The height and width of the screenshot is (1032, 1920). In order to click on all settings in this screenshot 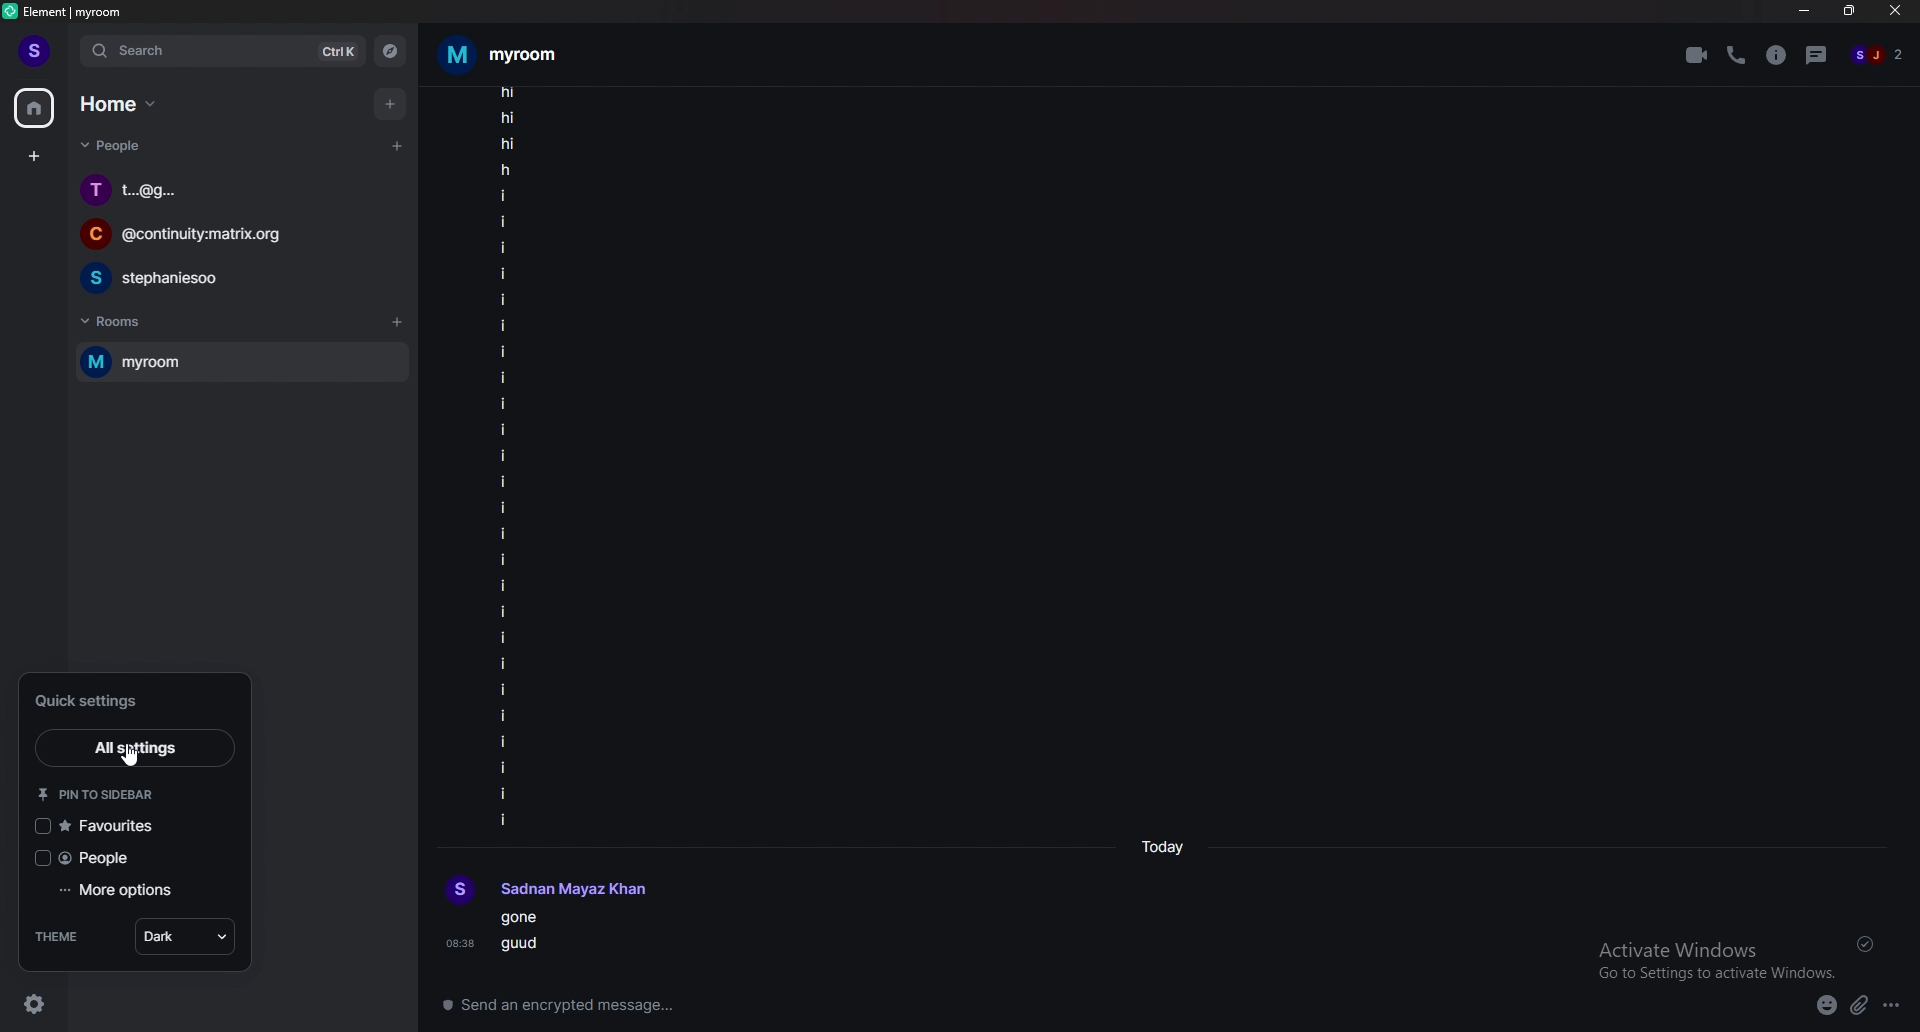, I will do `click(133, 748)`.